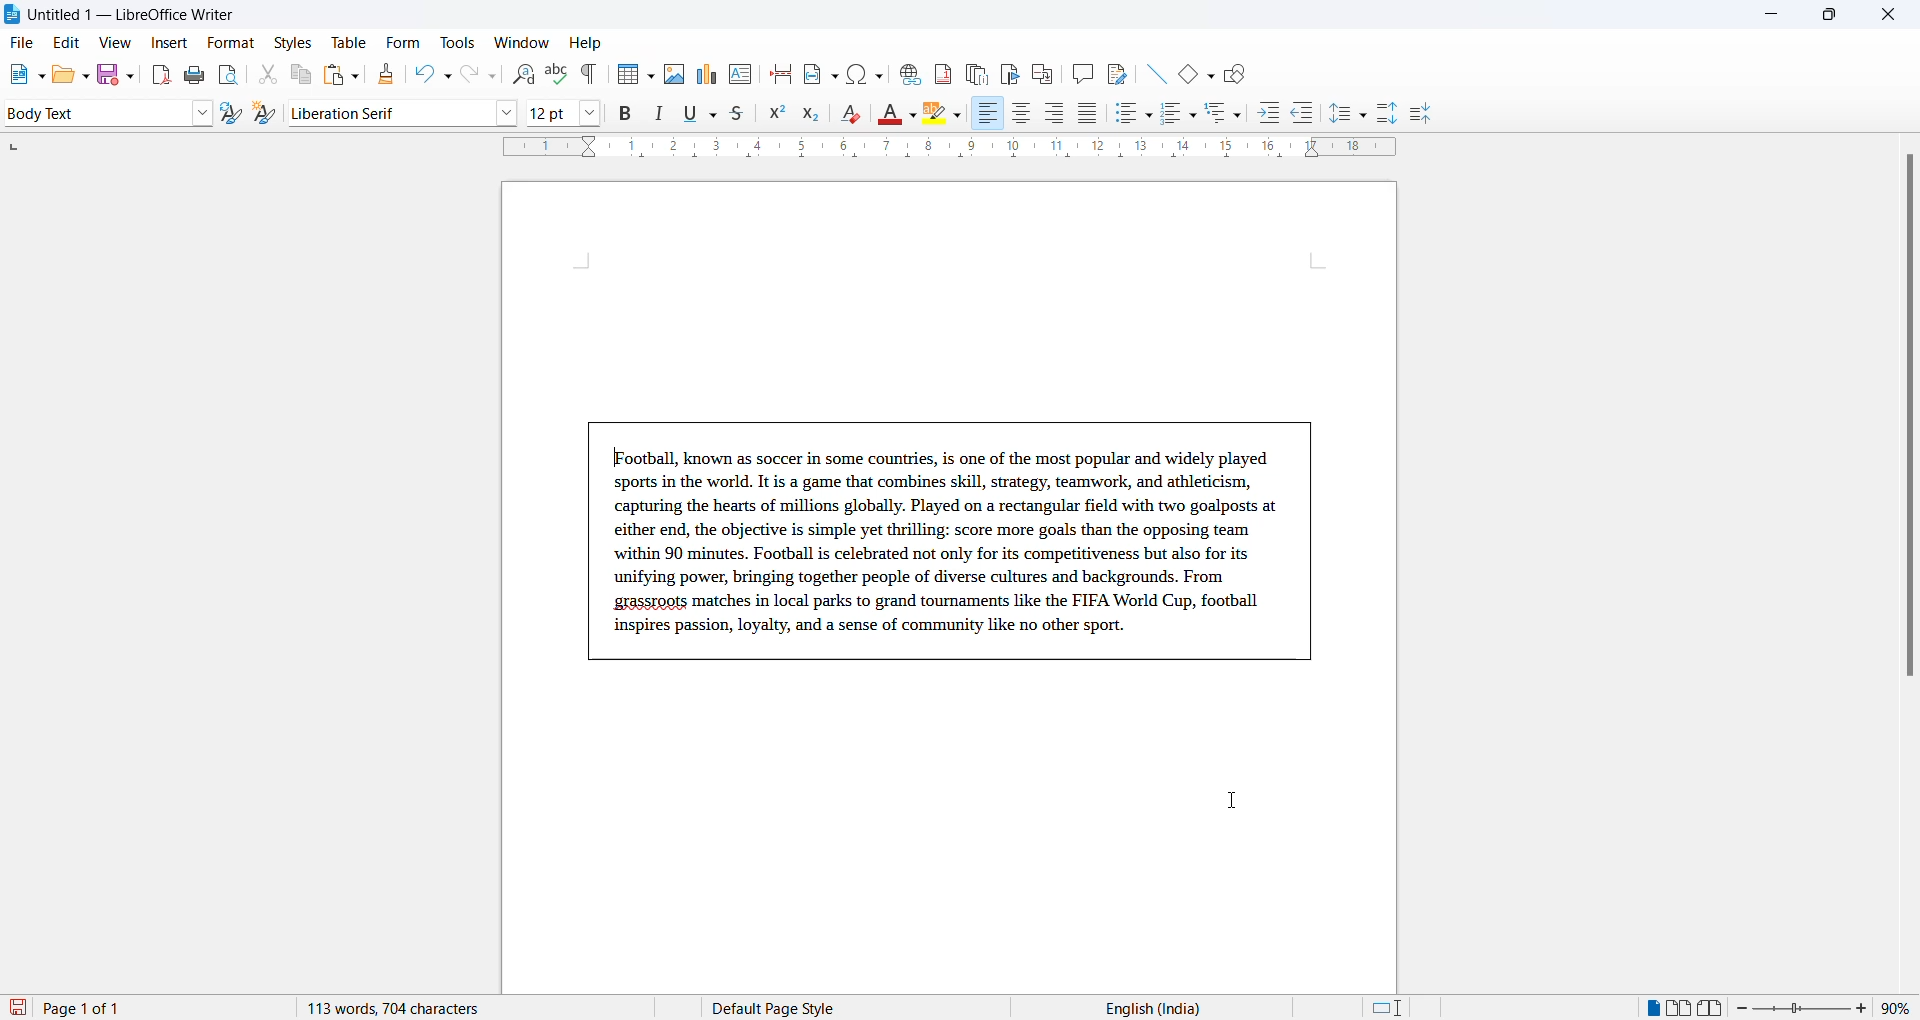 The image size is (1920, 1020). I want to click on page style, so click(781, 1008).